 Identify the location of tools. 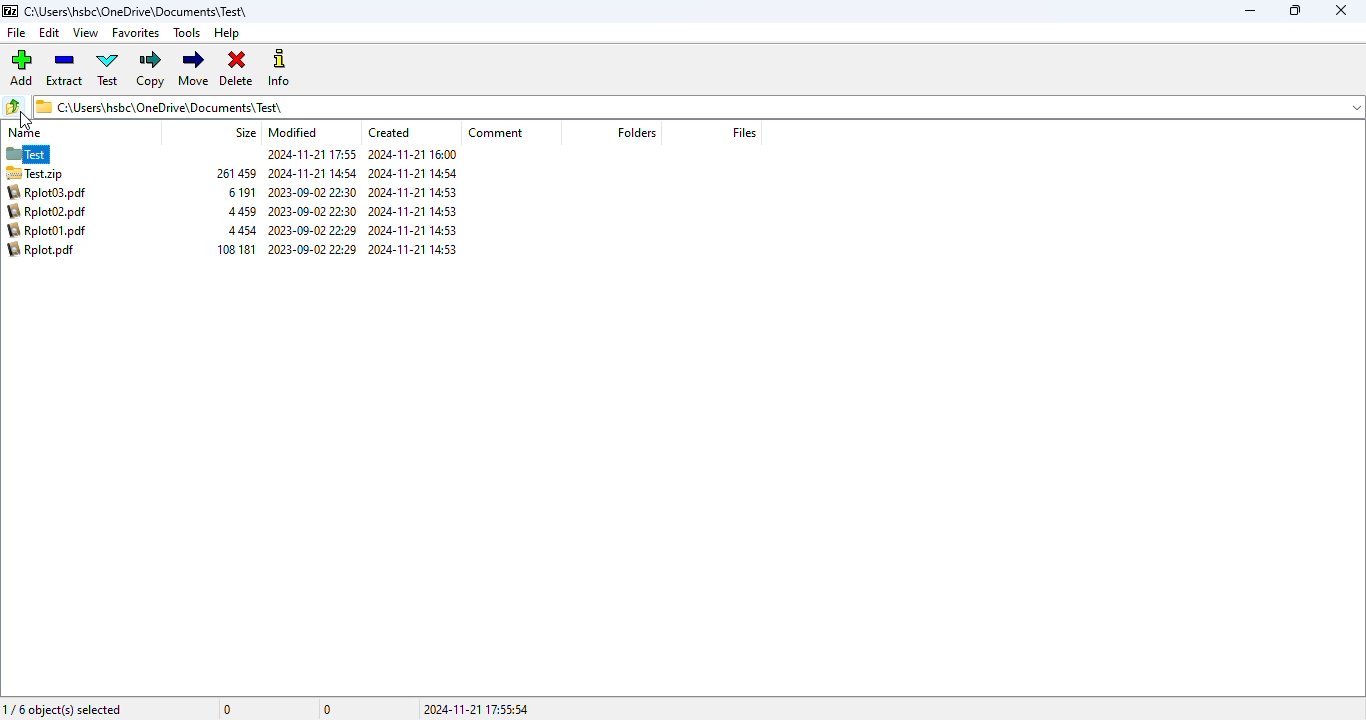
(186, 32).